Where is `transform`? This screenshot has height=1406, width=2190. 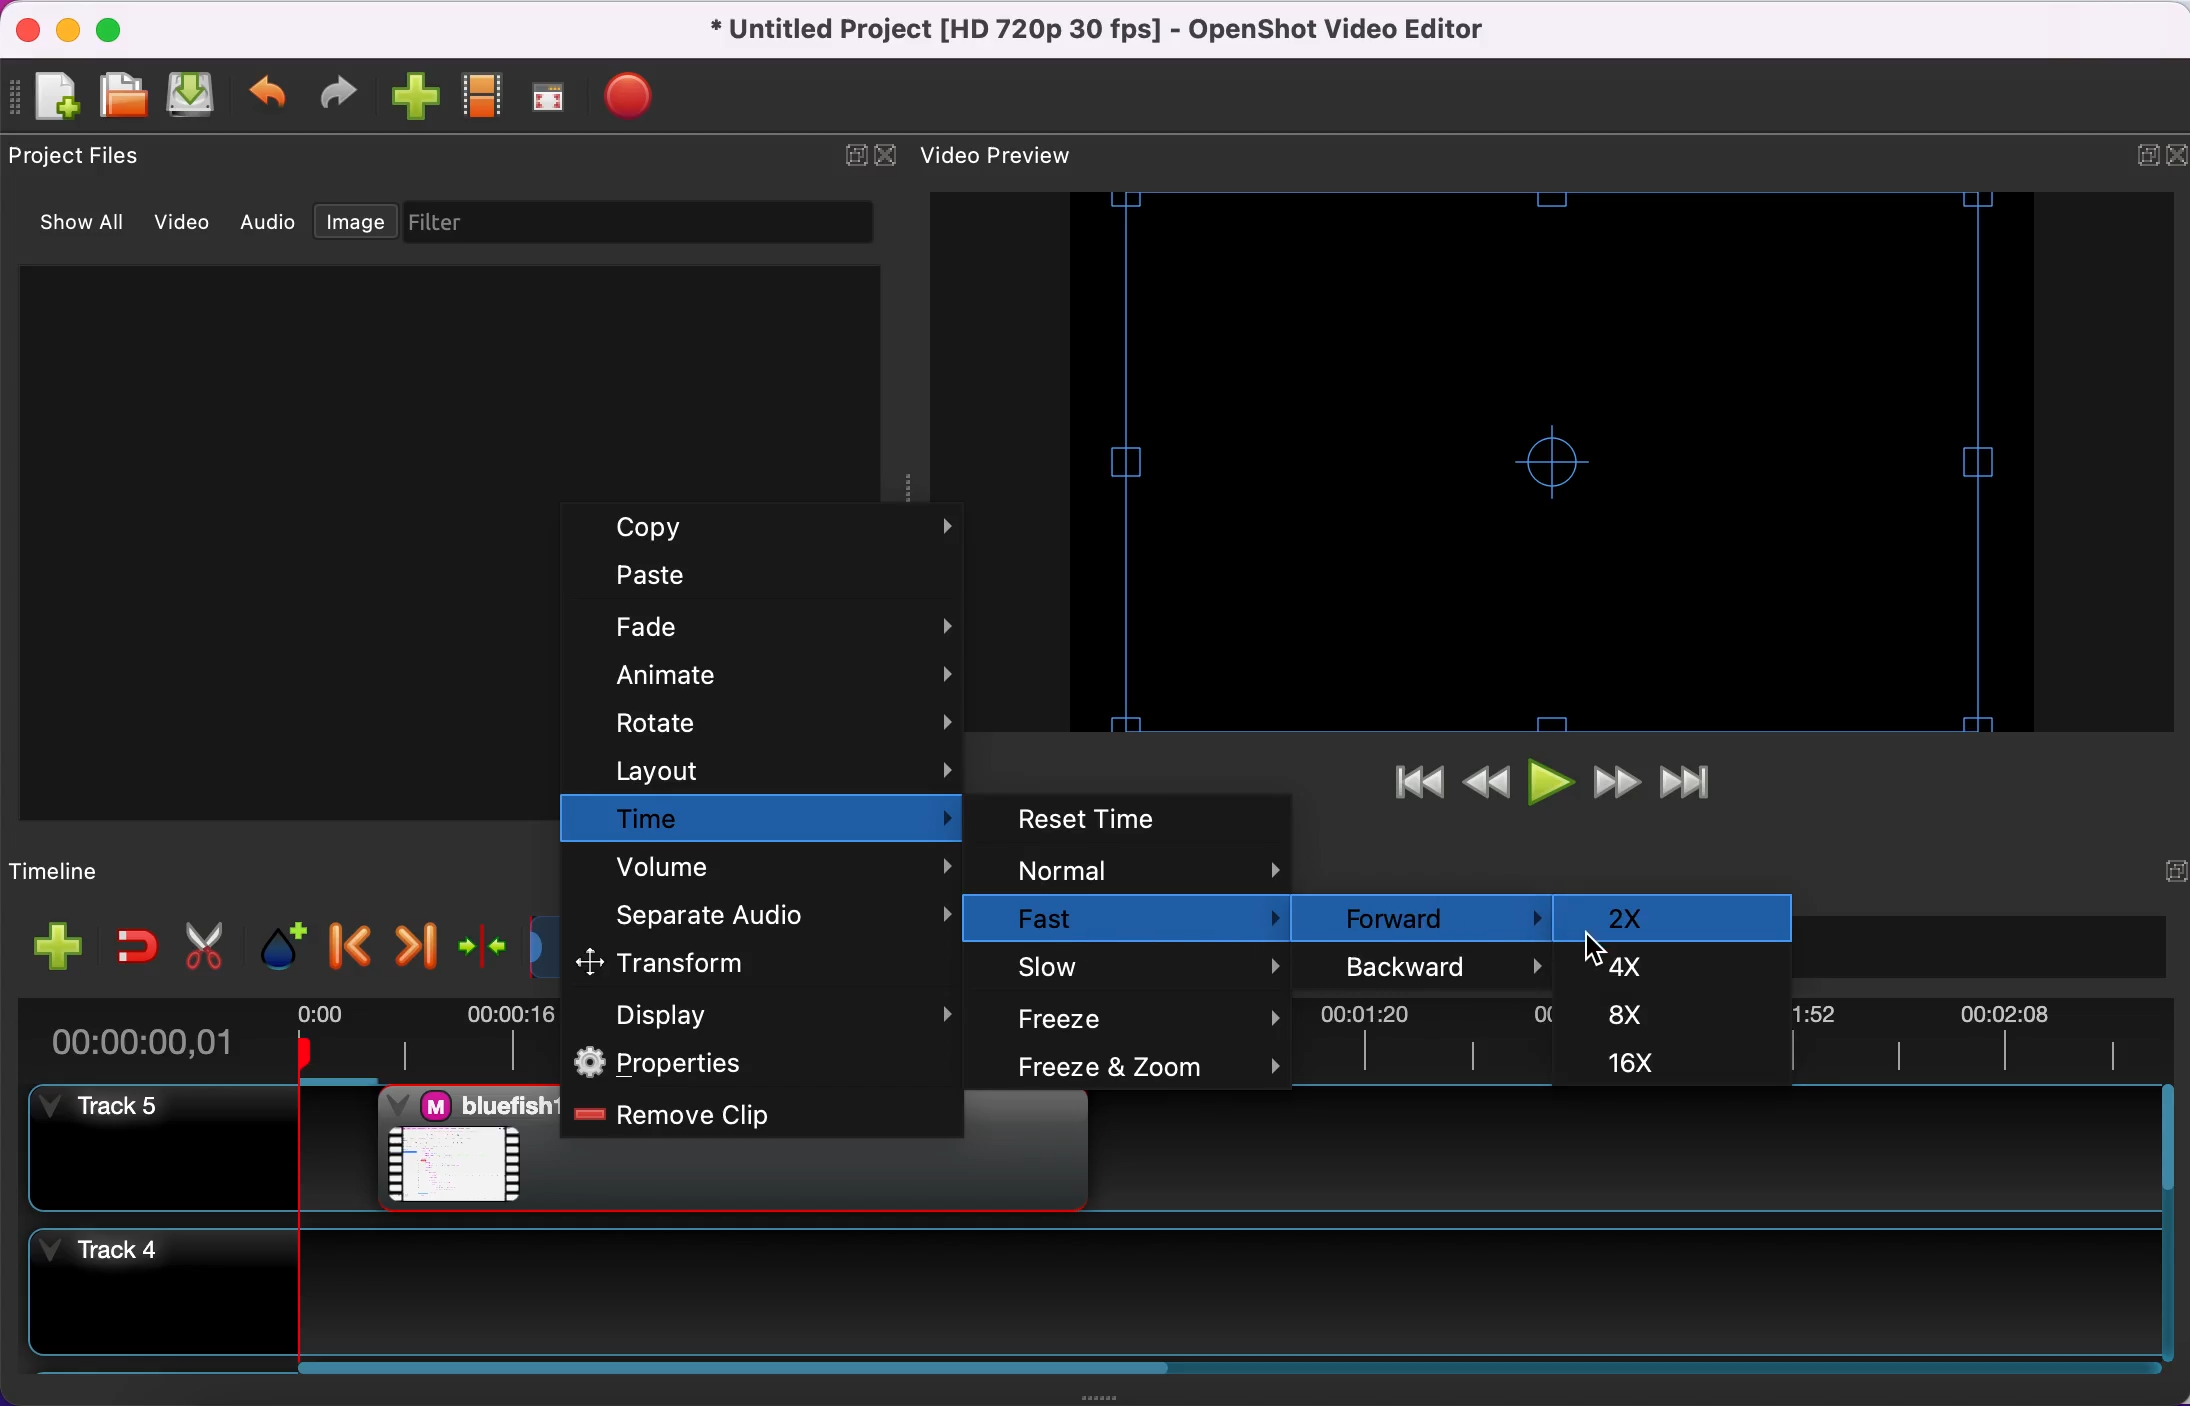
transform is located at coordinates (749, 963).